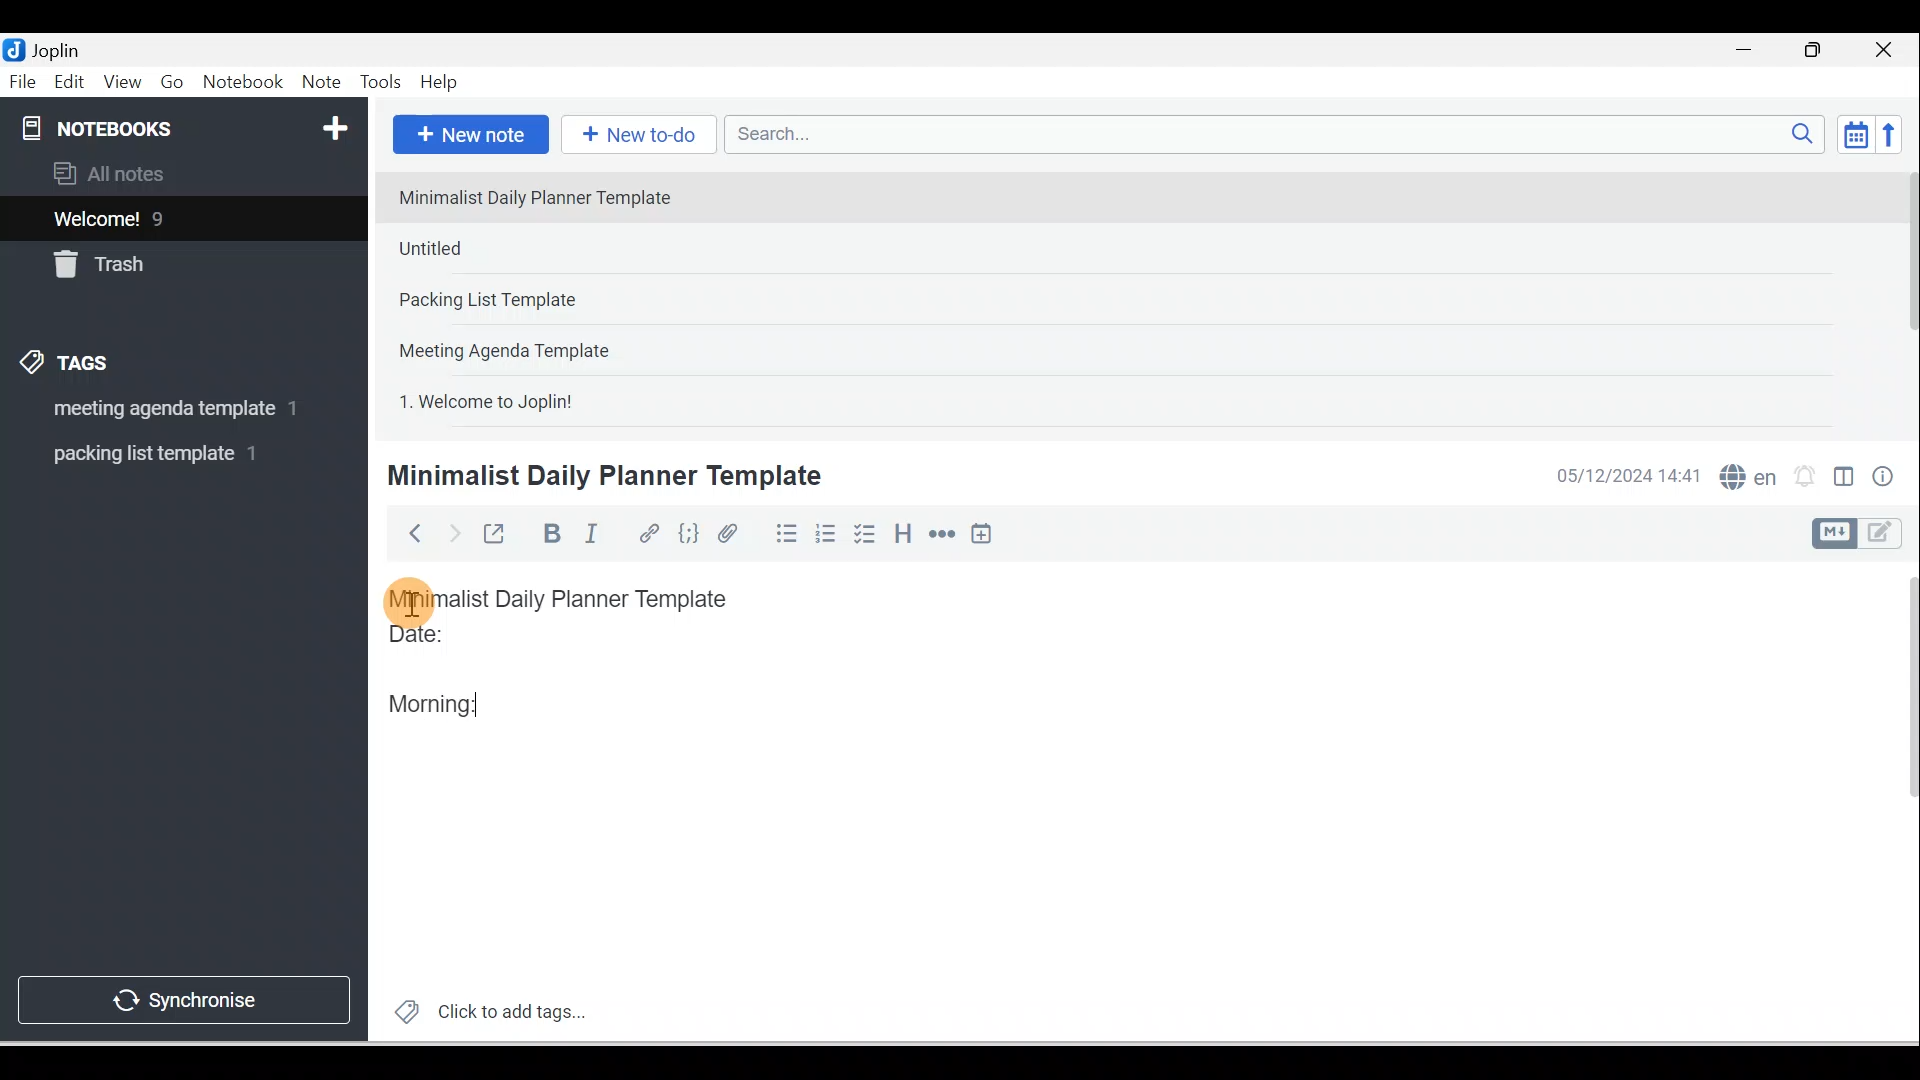 This screenshot has width=1920, height=1080. I want to click on Note 3, so click(551, 301).